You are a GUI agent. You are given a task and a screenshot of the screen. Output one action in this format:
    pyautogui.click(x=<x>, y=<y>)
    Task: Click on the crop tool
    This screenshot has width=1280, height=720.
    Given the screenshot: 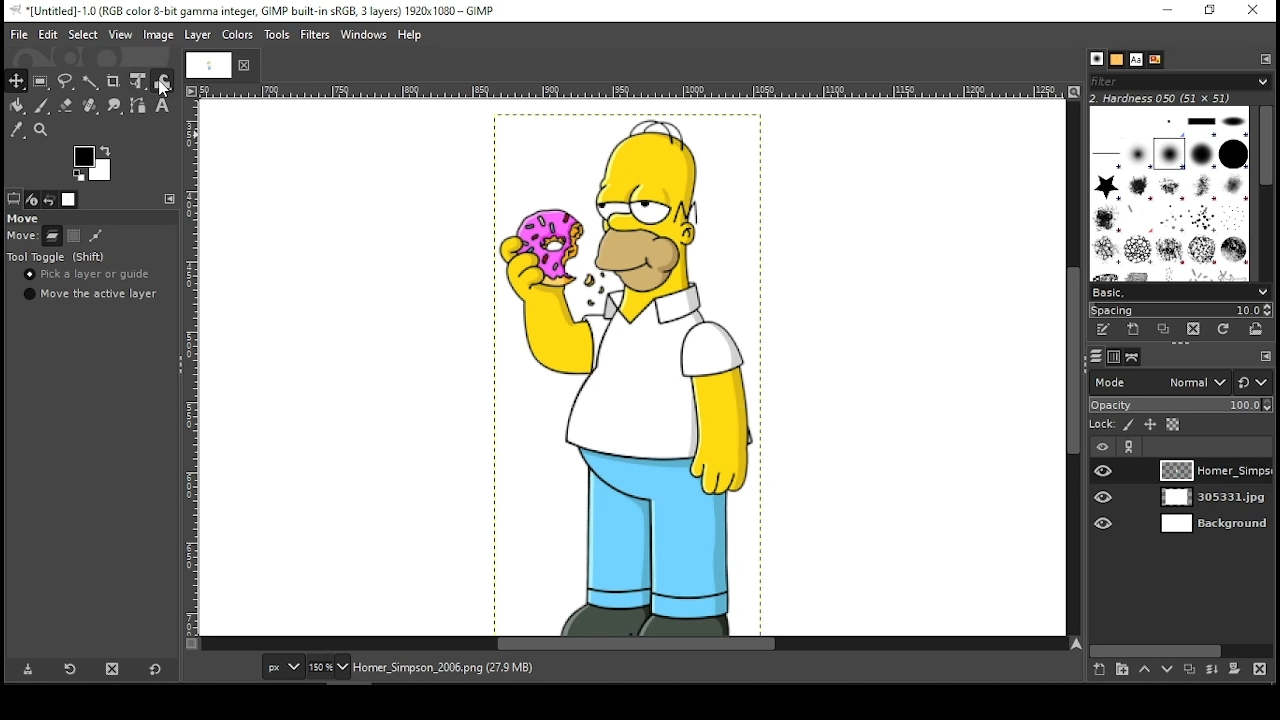 What is the action you would take?
    pyautogui.click(x=114, y=81)
    